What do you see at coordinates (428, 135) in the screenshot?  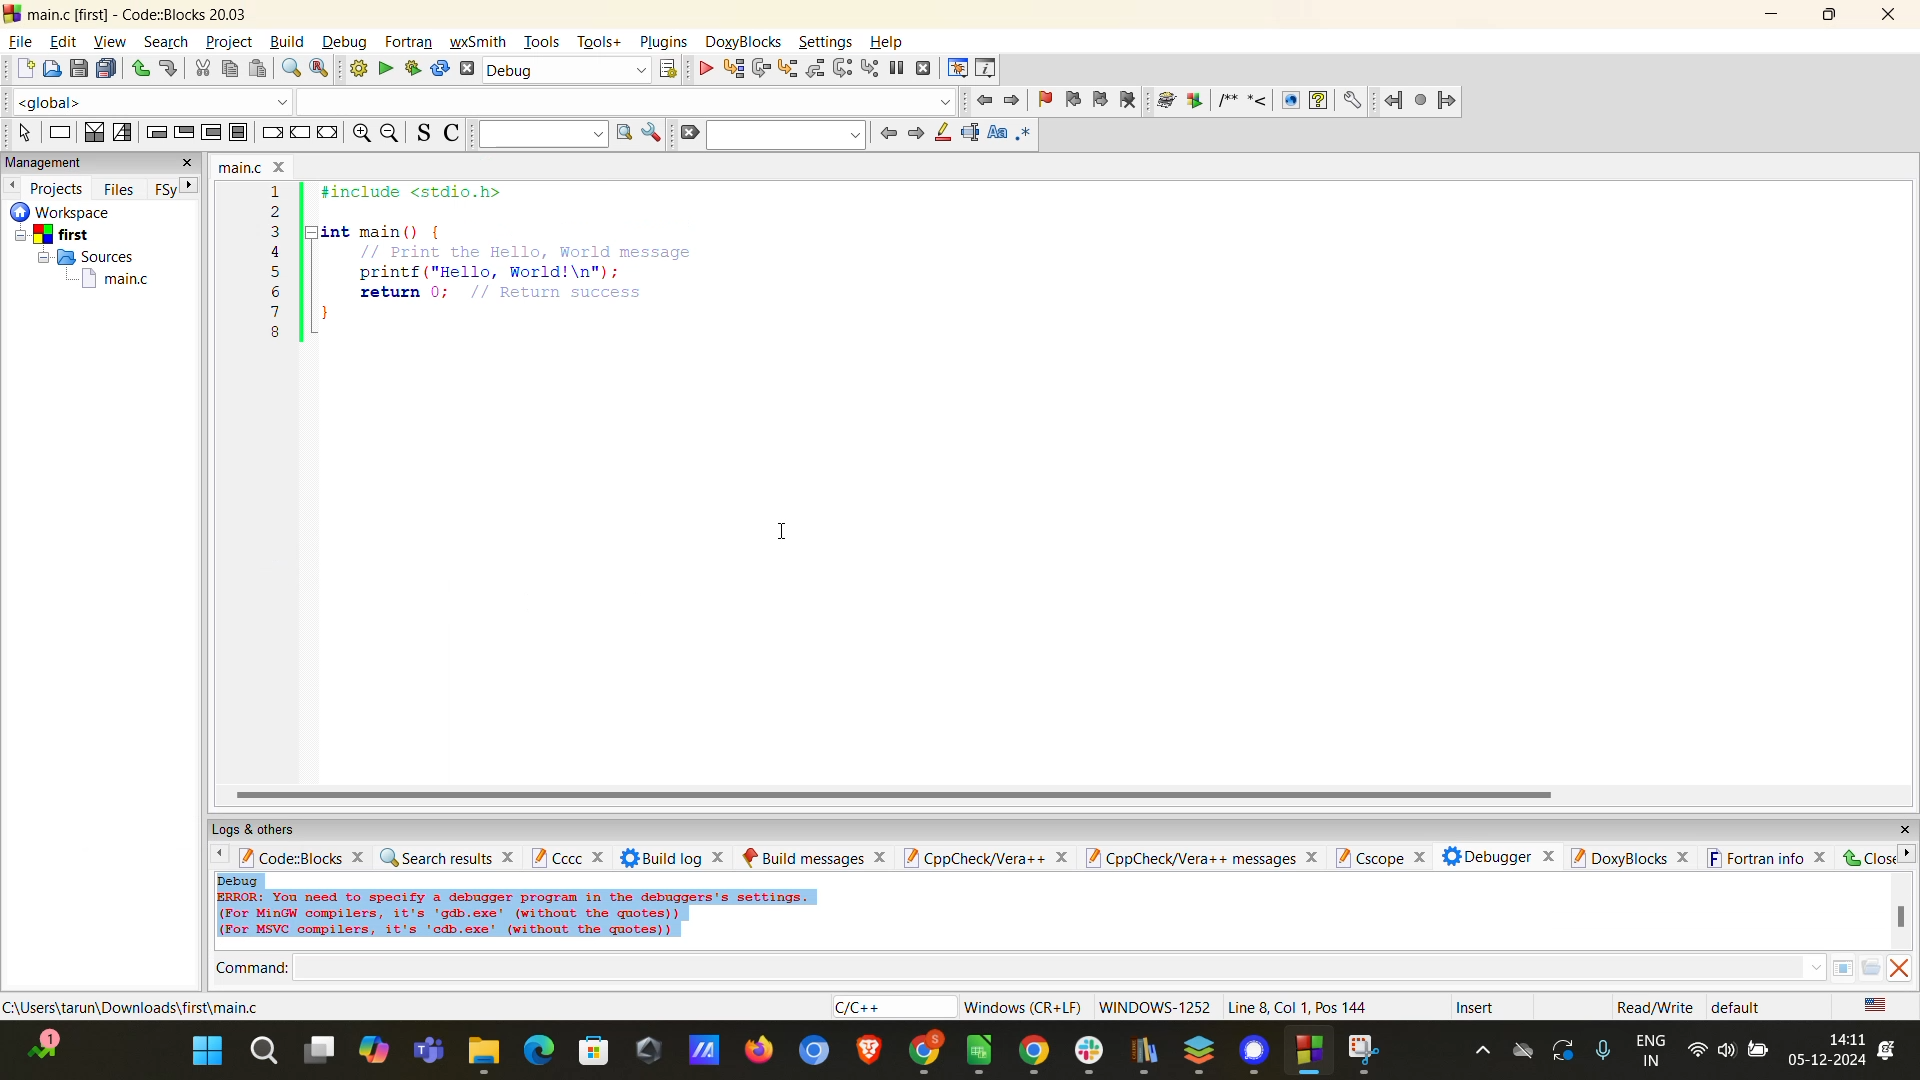 I see `toggle source` at bounding box center [428, 135].